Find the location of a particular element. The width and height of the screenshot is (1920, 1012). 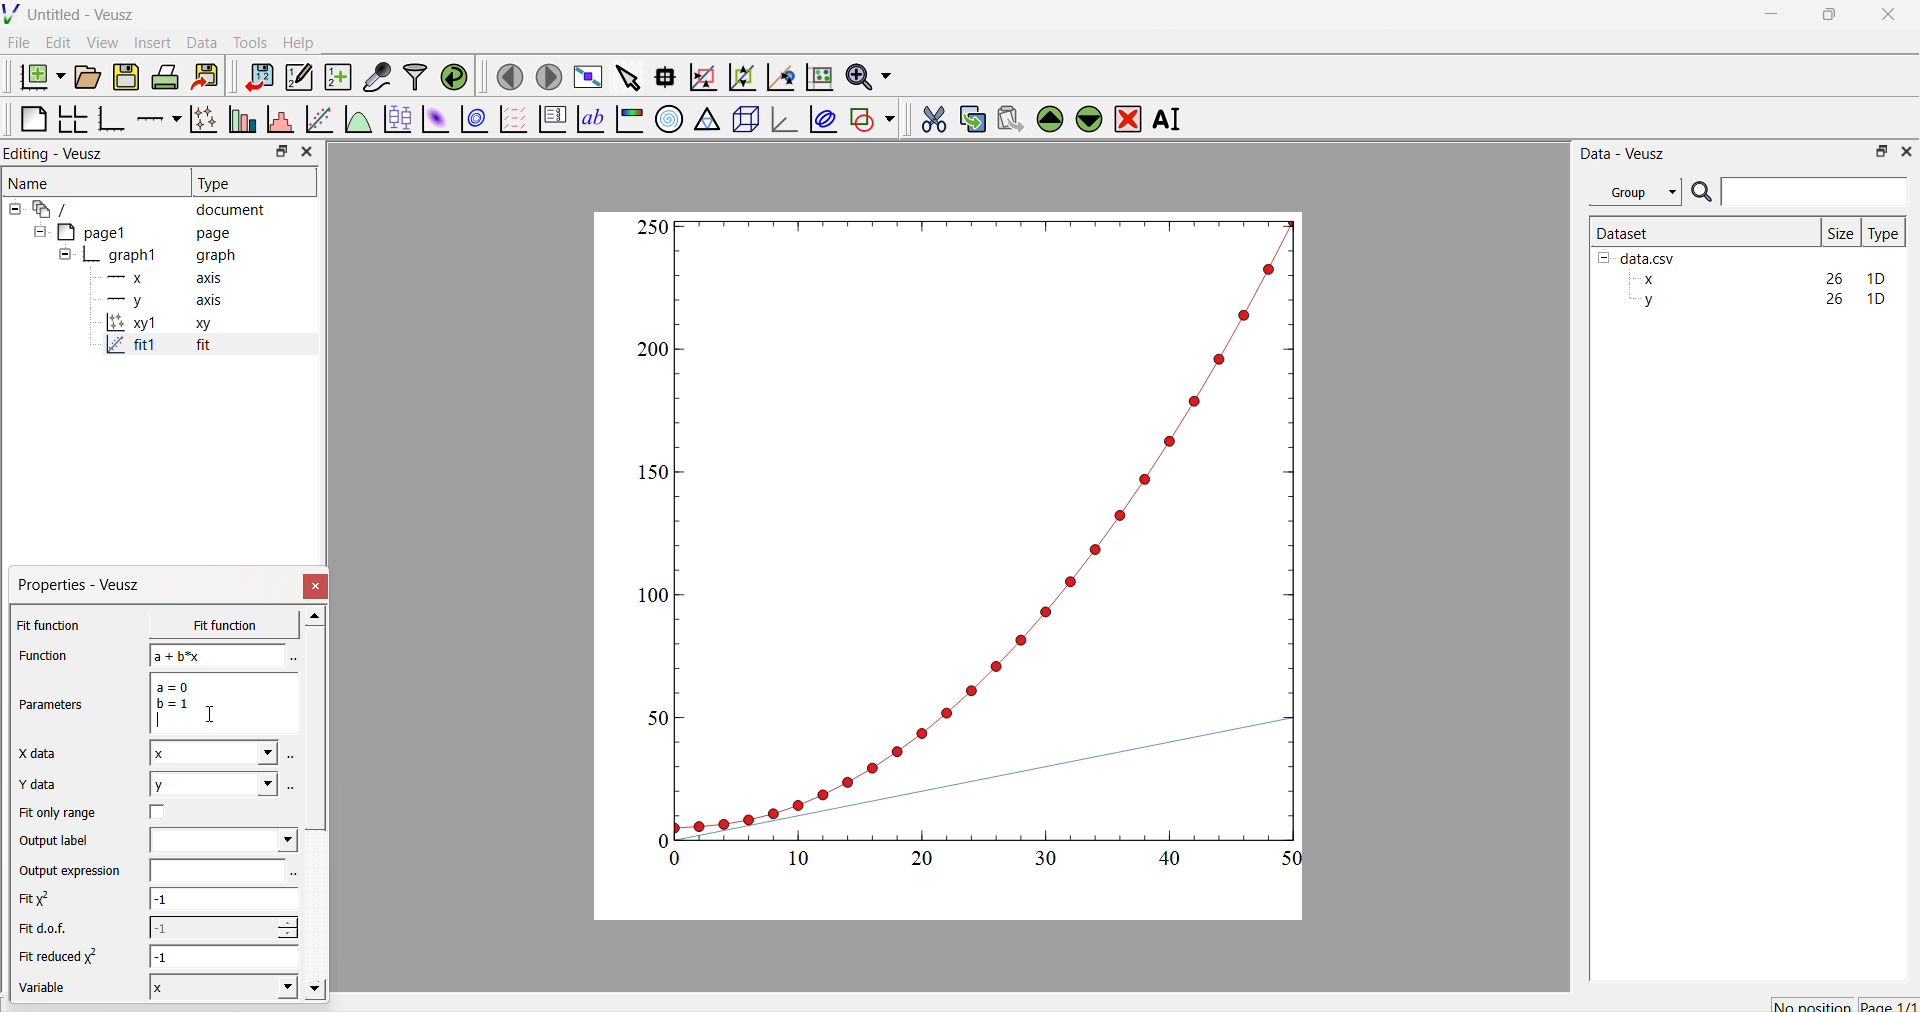

Capture remote data is located at coordinates (377, 77).